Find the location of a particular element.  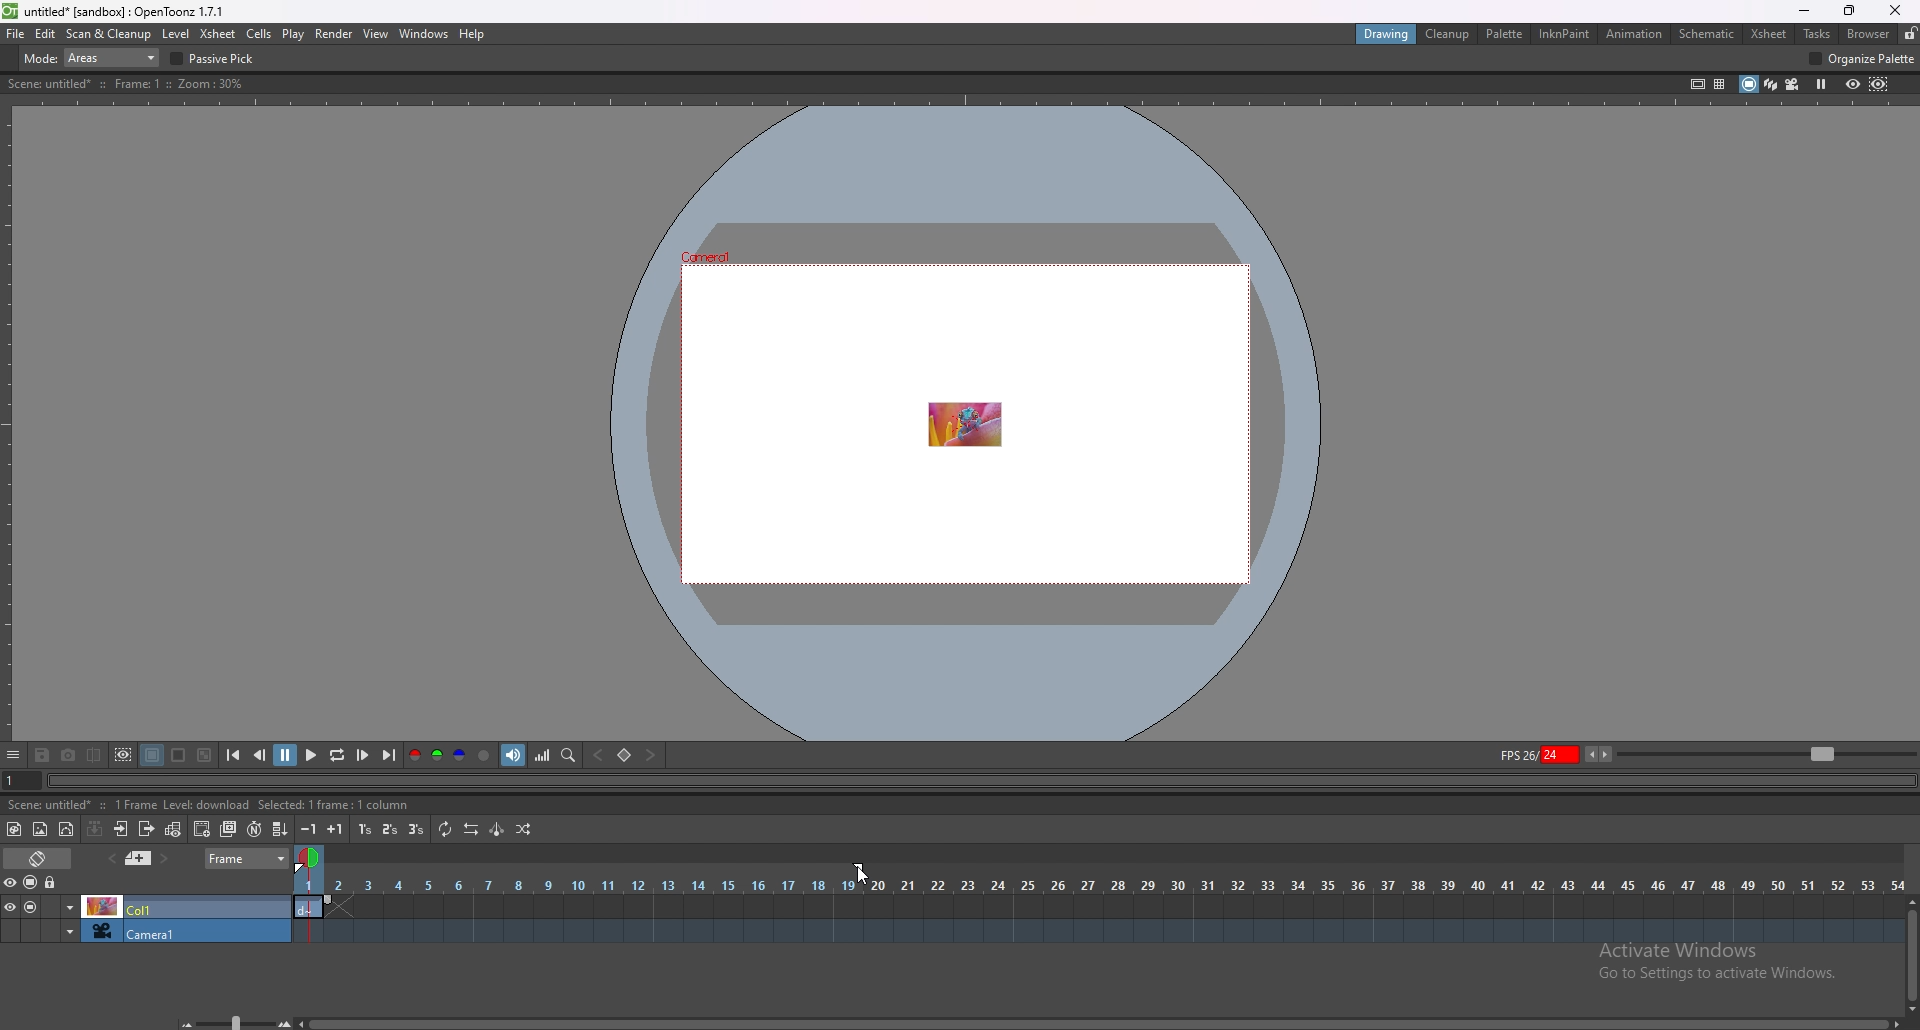

seek is located at coordinates (978, 782).